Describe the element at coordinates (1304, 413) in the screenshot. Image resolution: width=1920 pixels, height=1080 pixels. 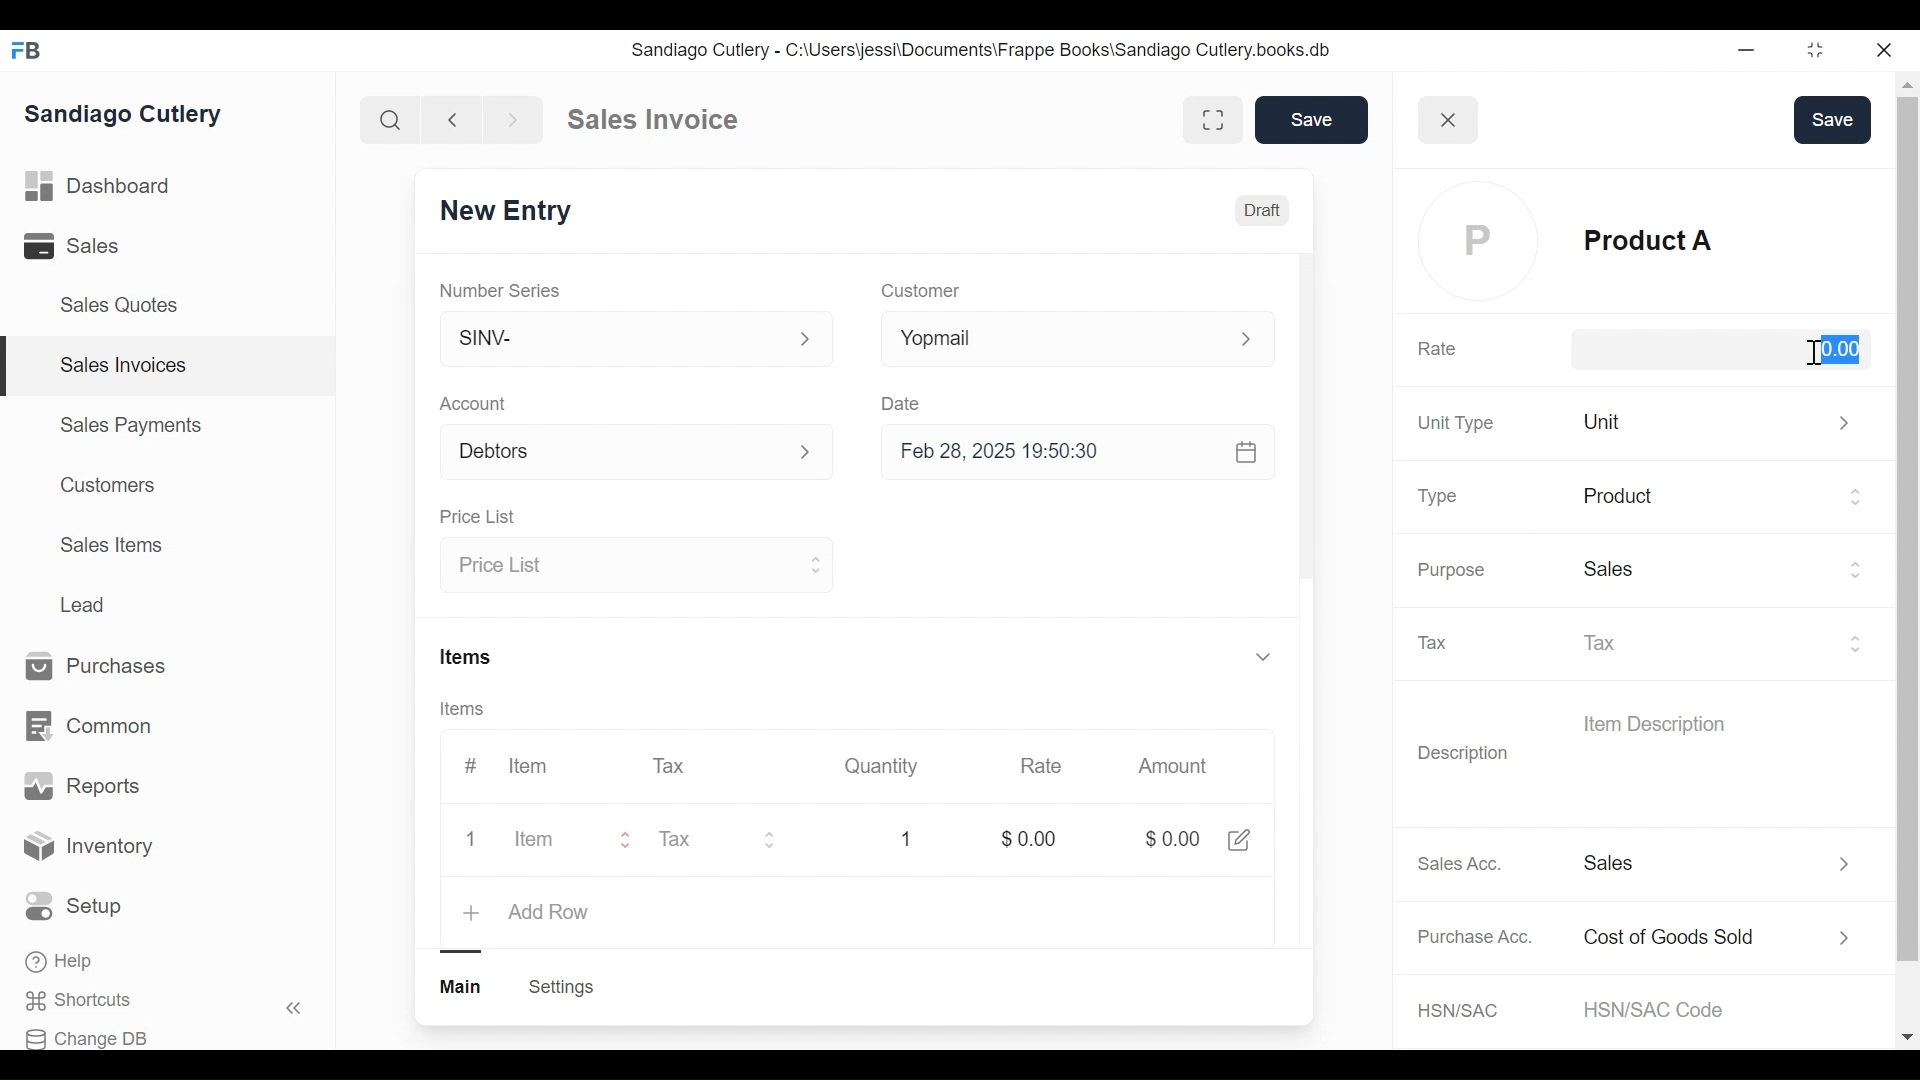
I see `scrollbar` at that location.